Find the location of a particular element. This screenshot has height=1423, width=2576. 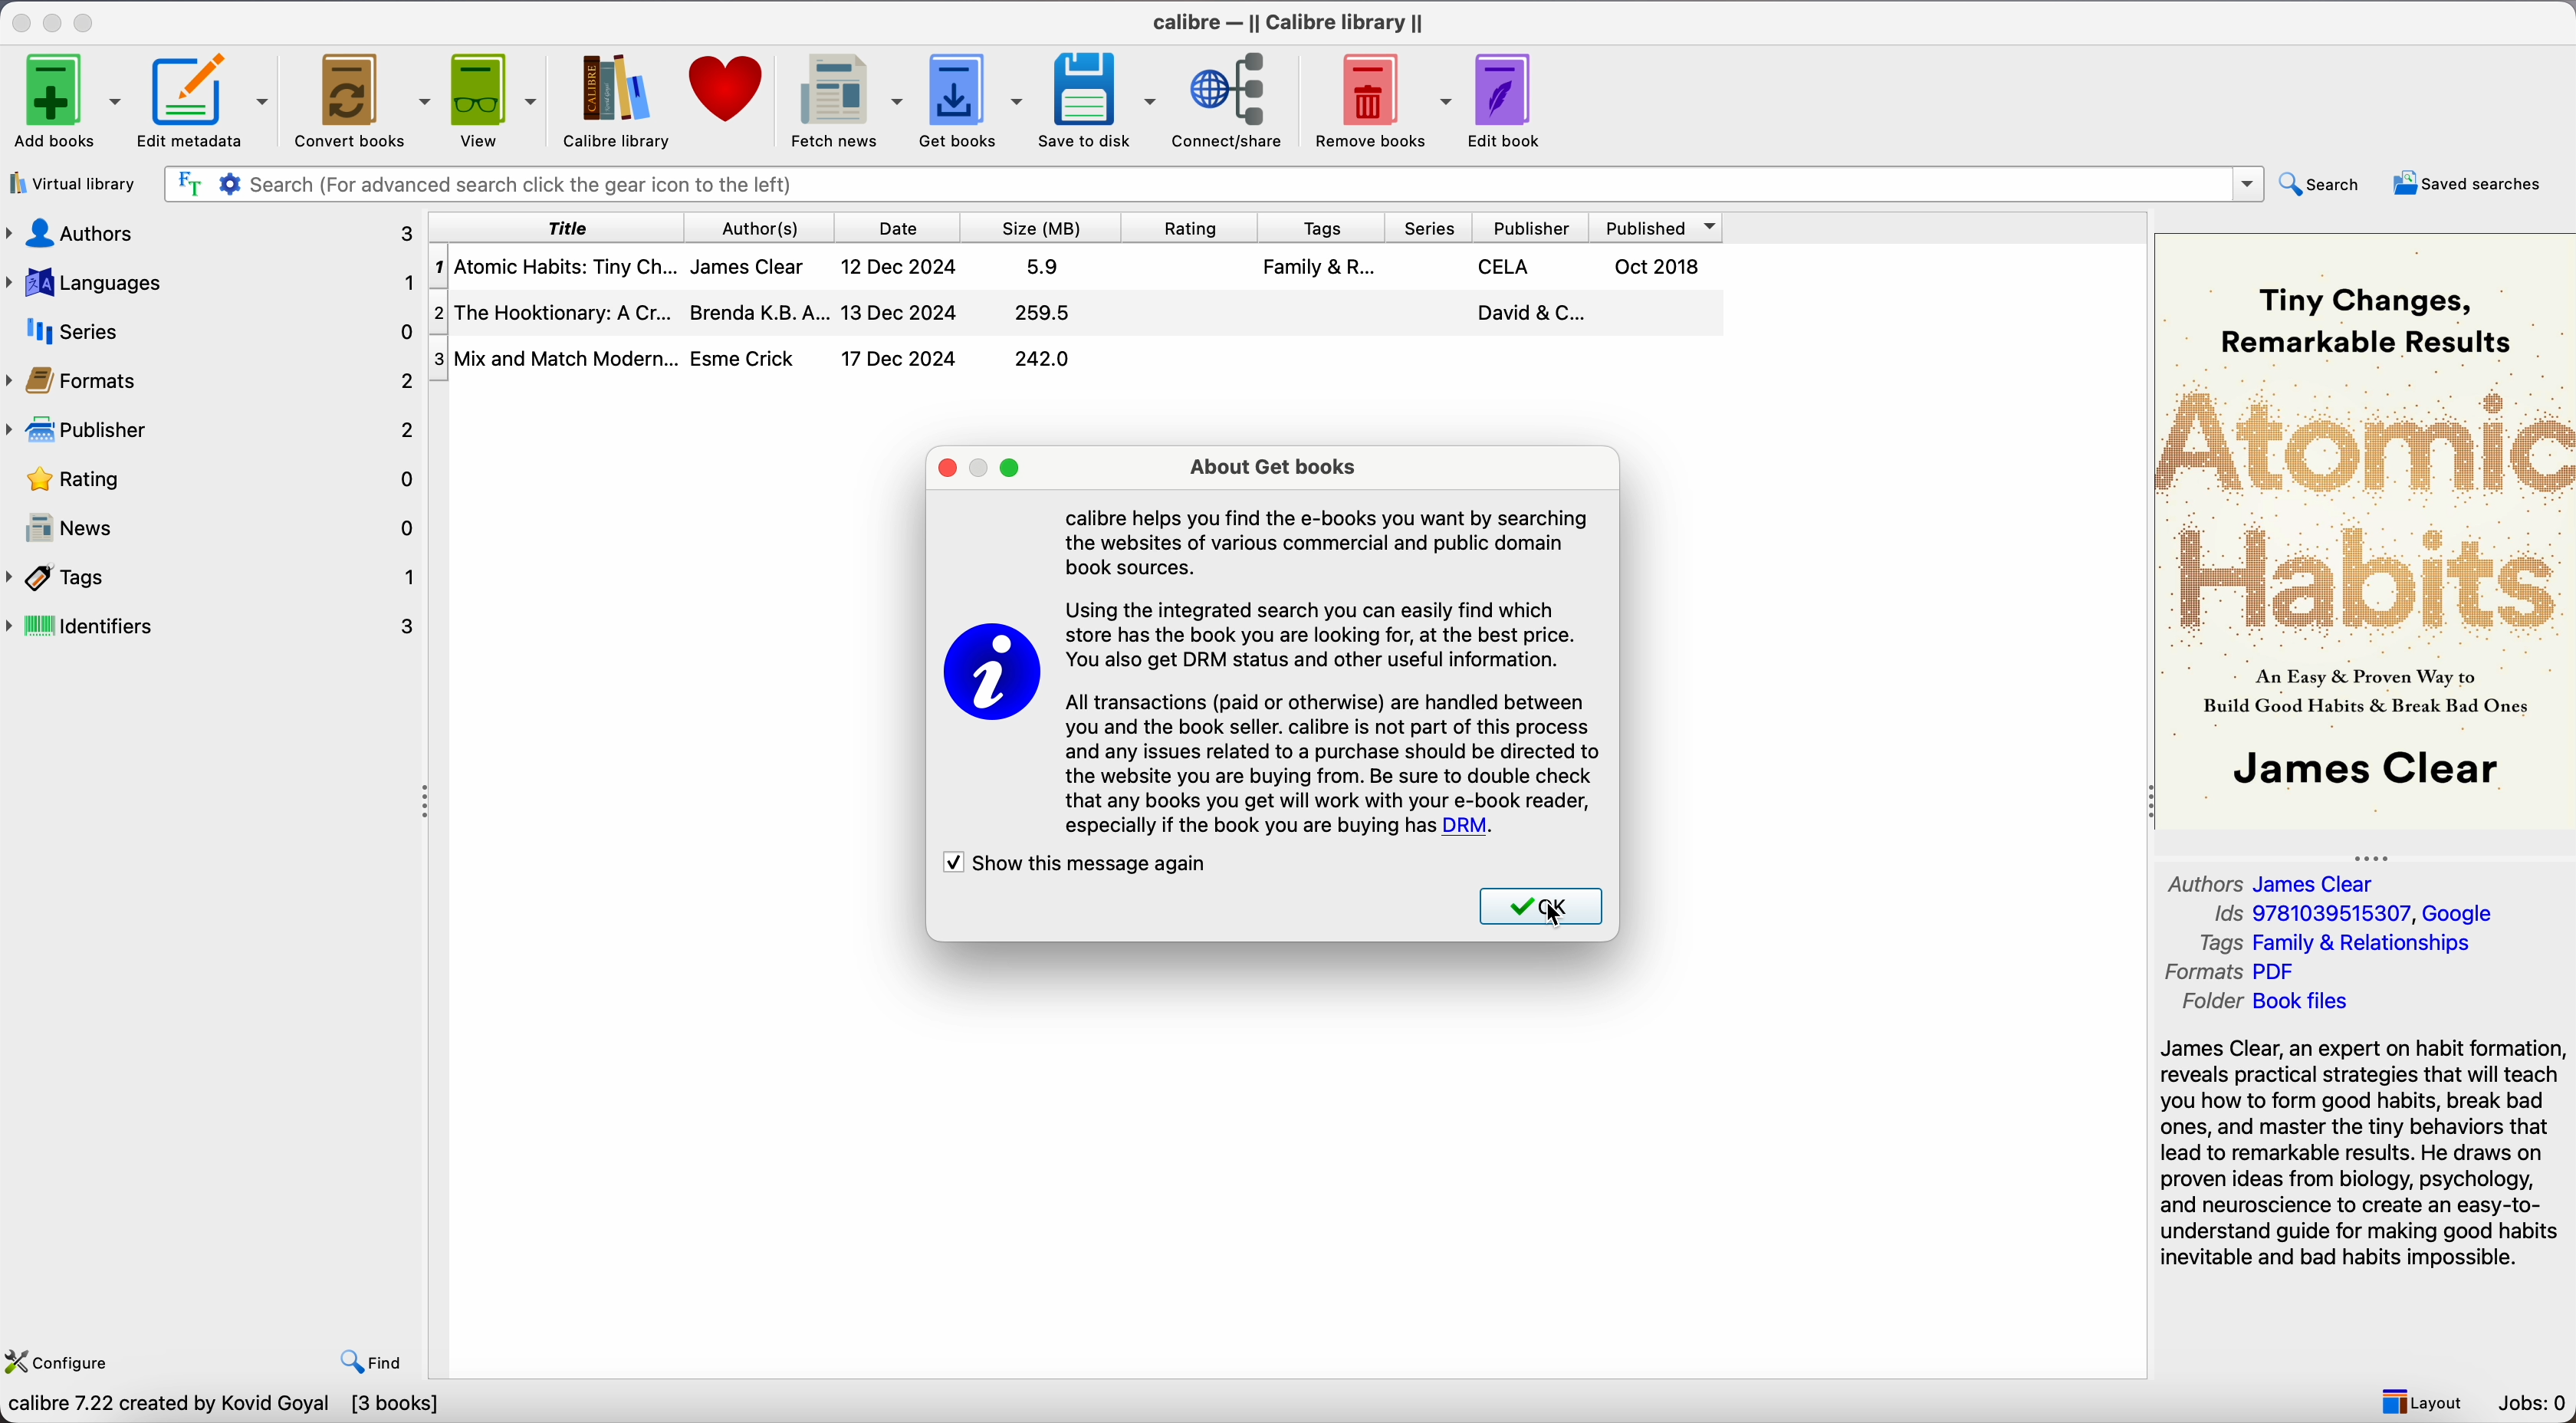

convert books is located at coordinates (360, 99).